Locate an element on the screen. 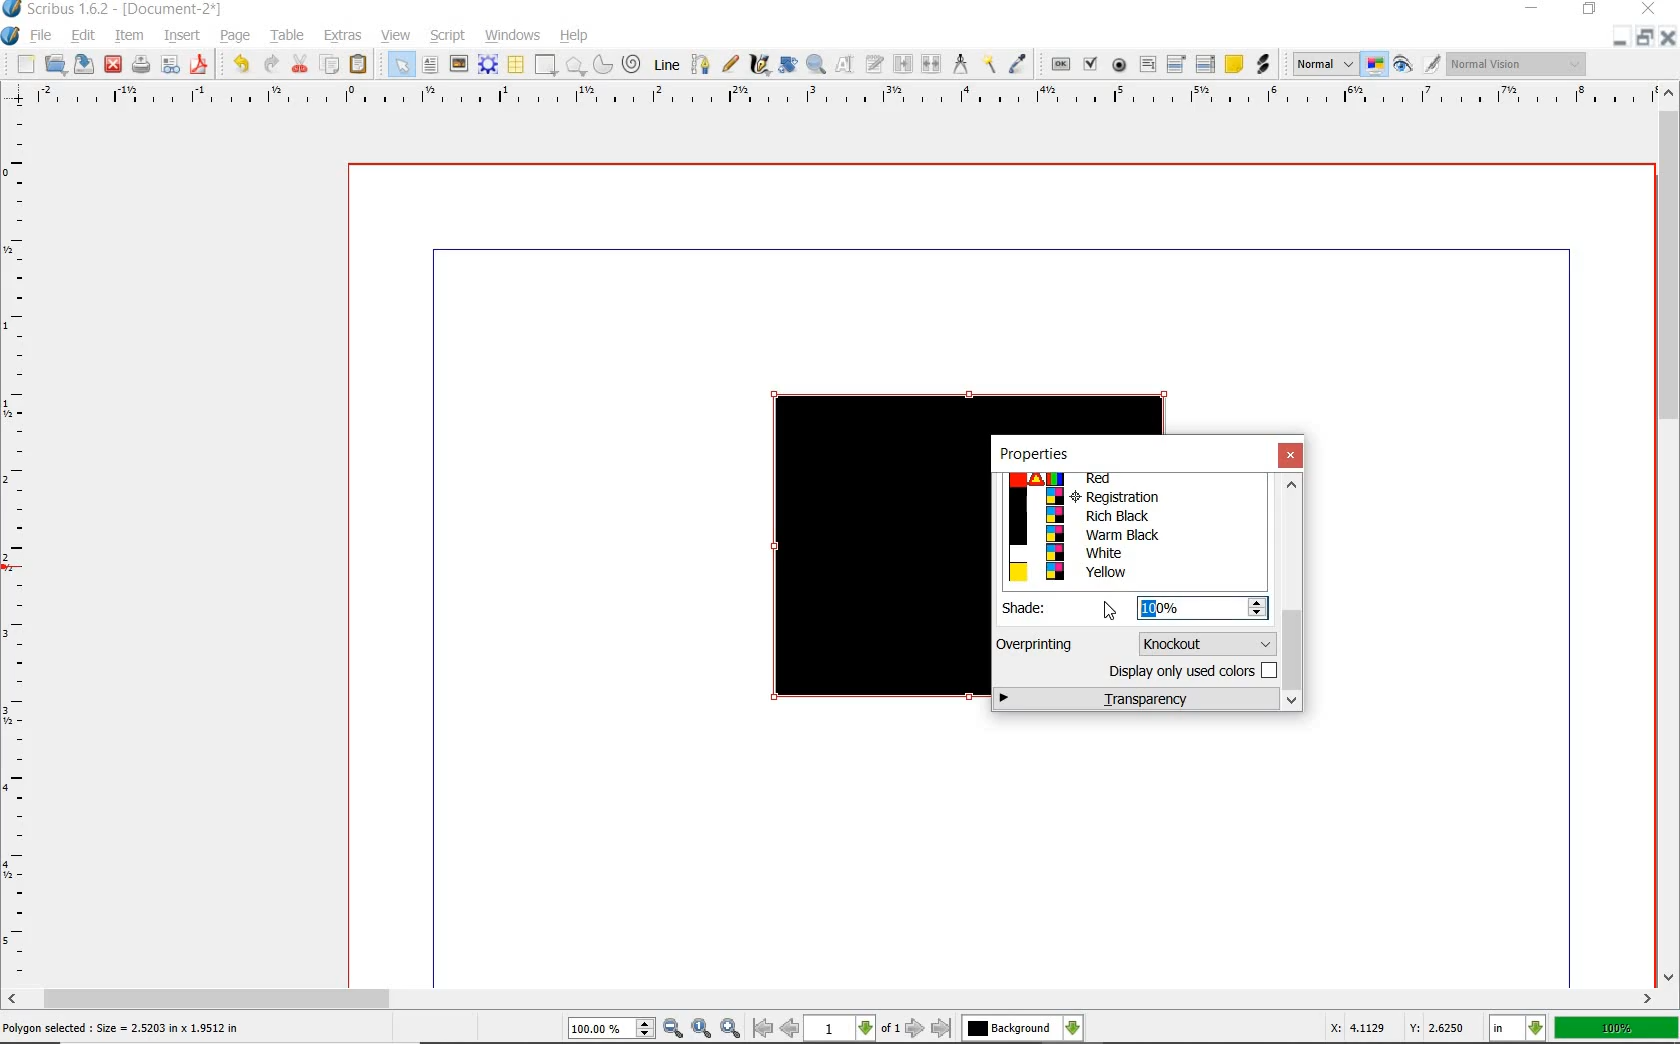 This screenshot has height=1044, width=1680. preview mode is located at coordinates (1404, 67).